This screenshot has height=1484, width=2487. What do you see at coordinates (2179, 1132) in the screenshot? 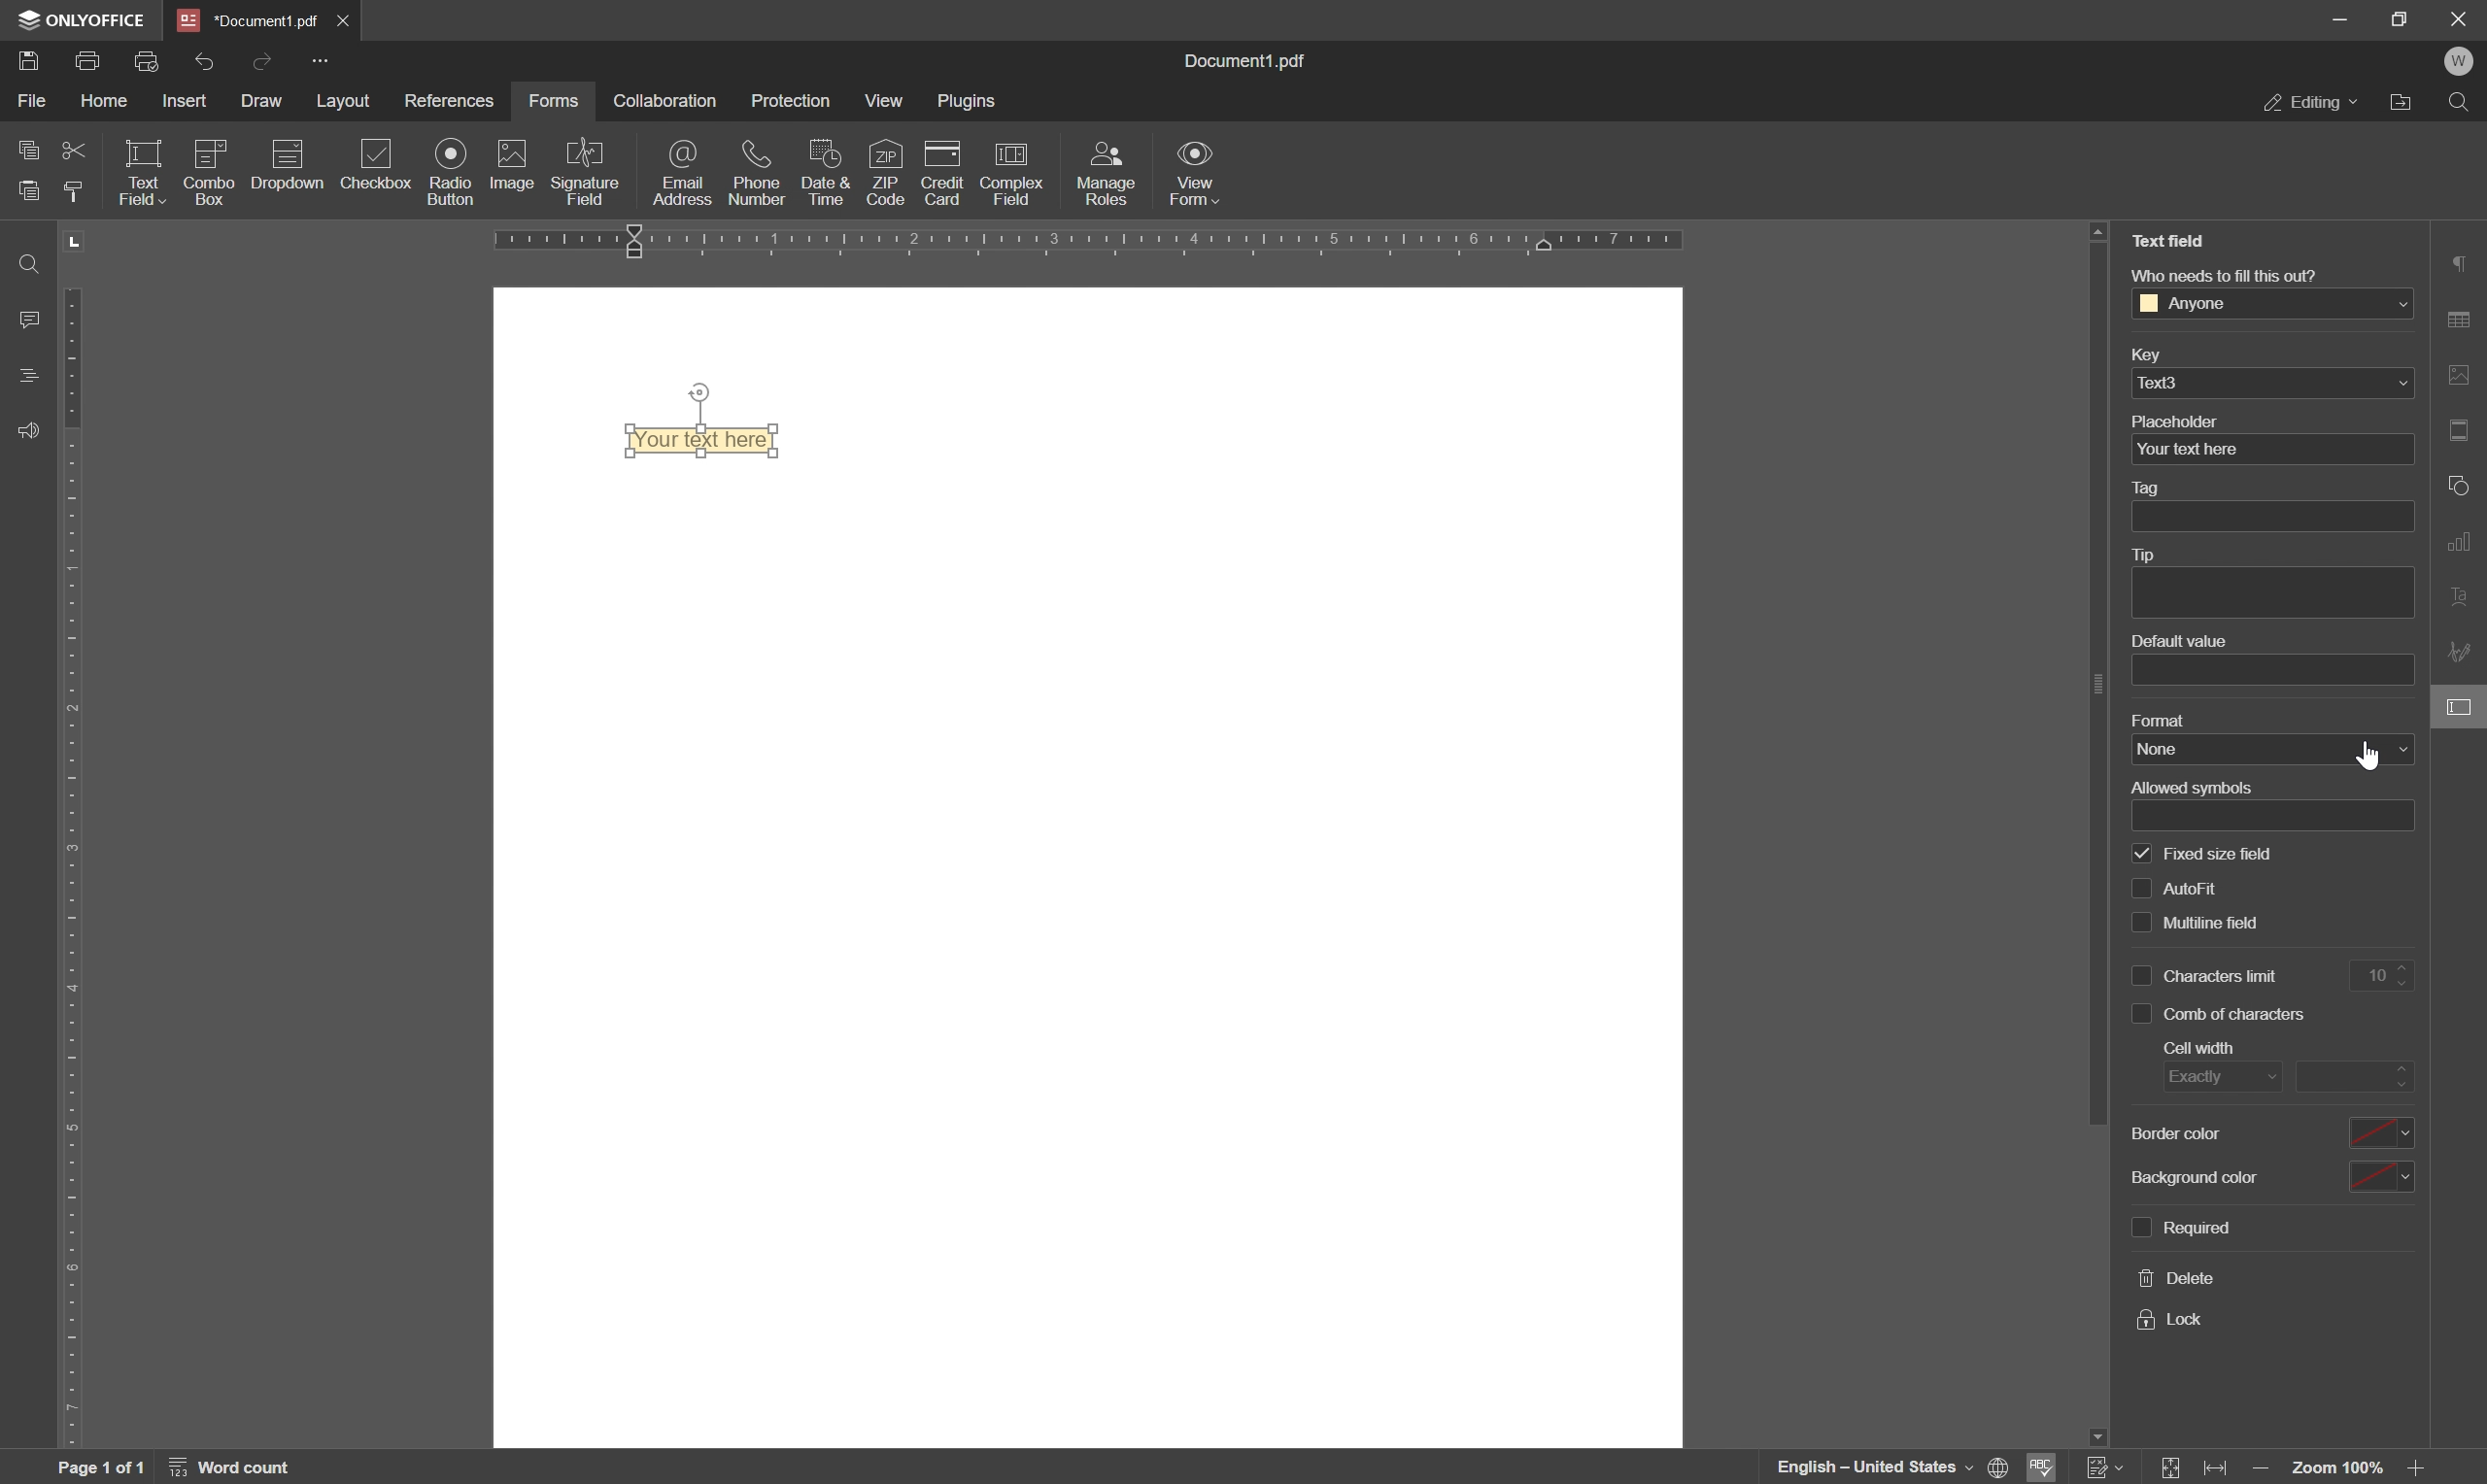
I see `border color` at bounding box center [2179, 1132].